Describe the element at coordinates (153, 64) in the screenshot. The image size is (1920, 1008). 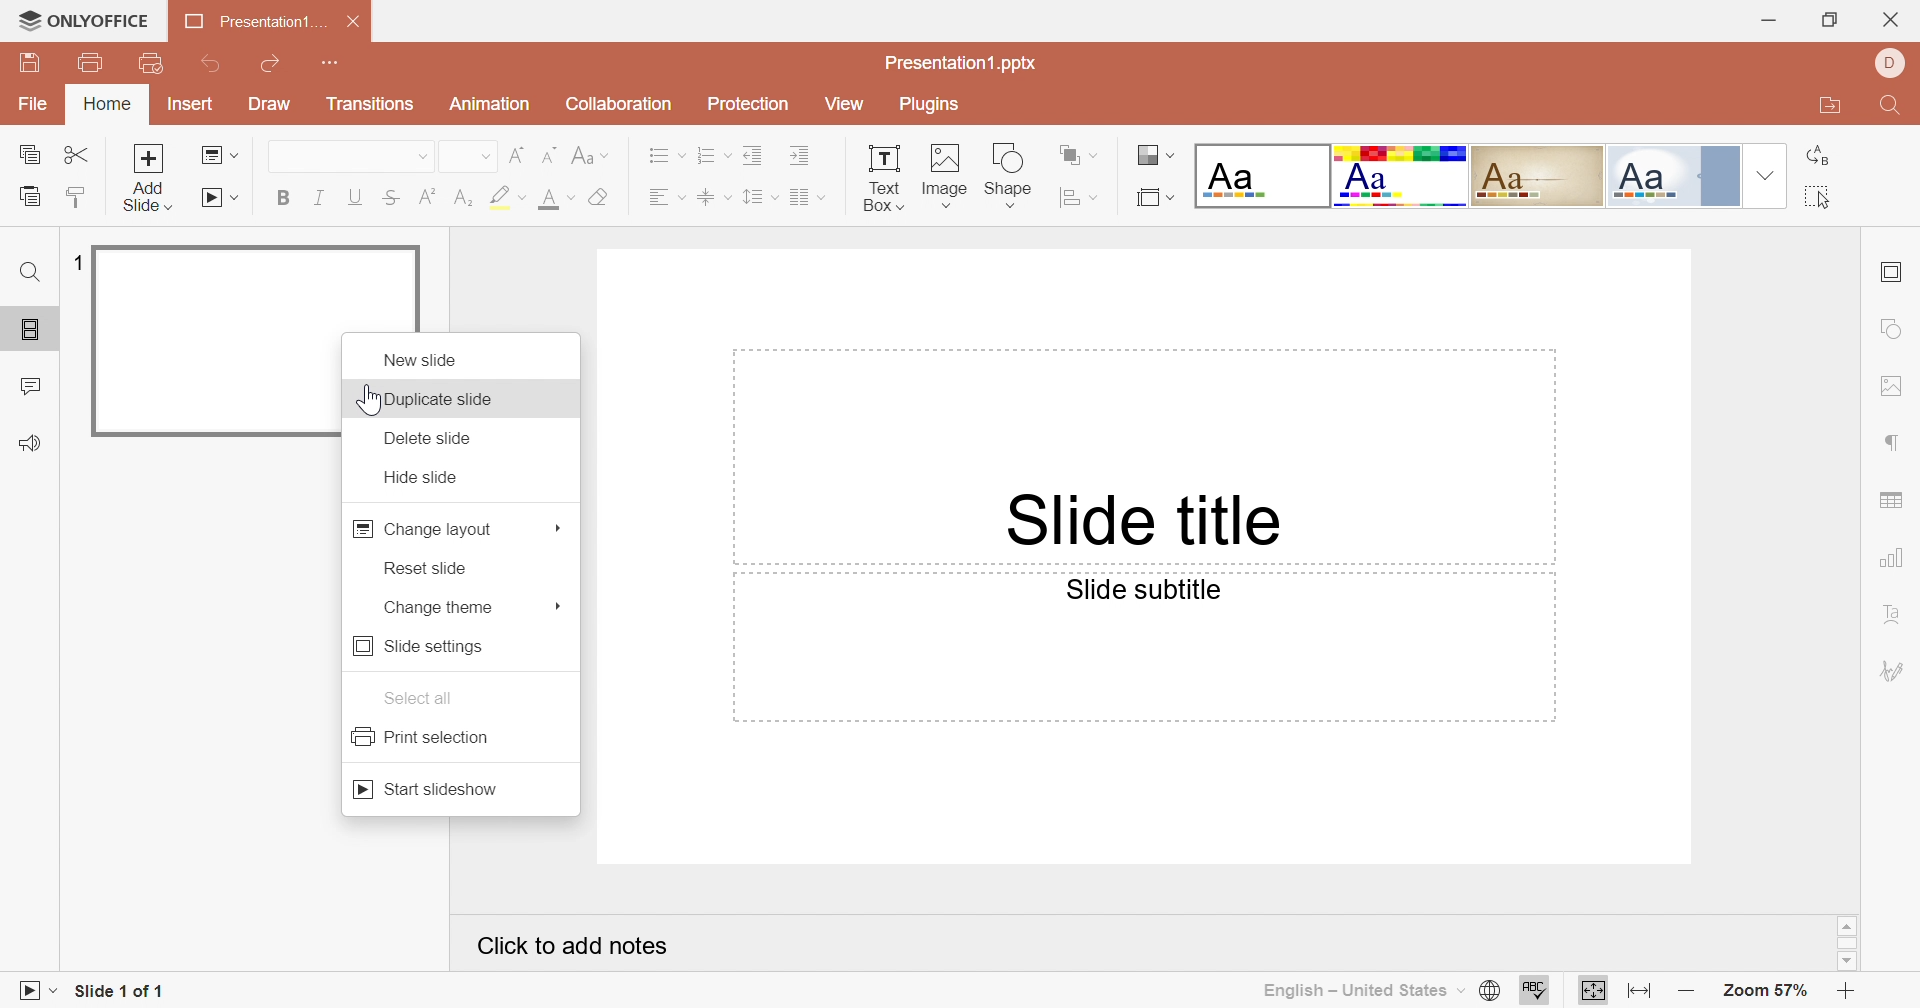
I see `Quick Print` at that location.